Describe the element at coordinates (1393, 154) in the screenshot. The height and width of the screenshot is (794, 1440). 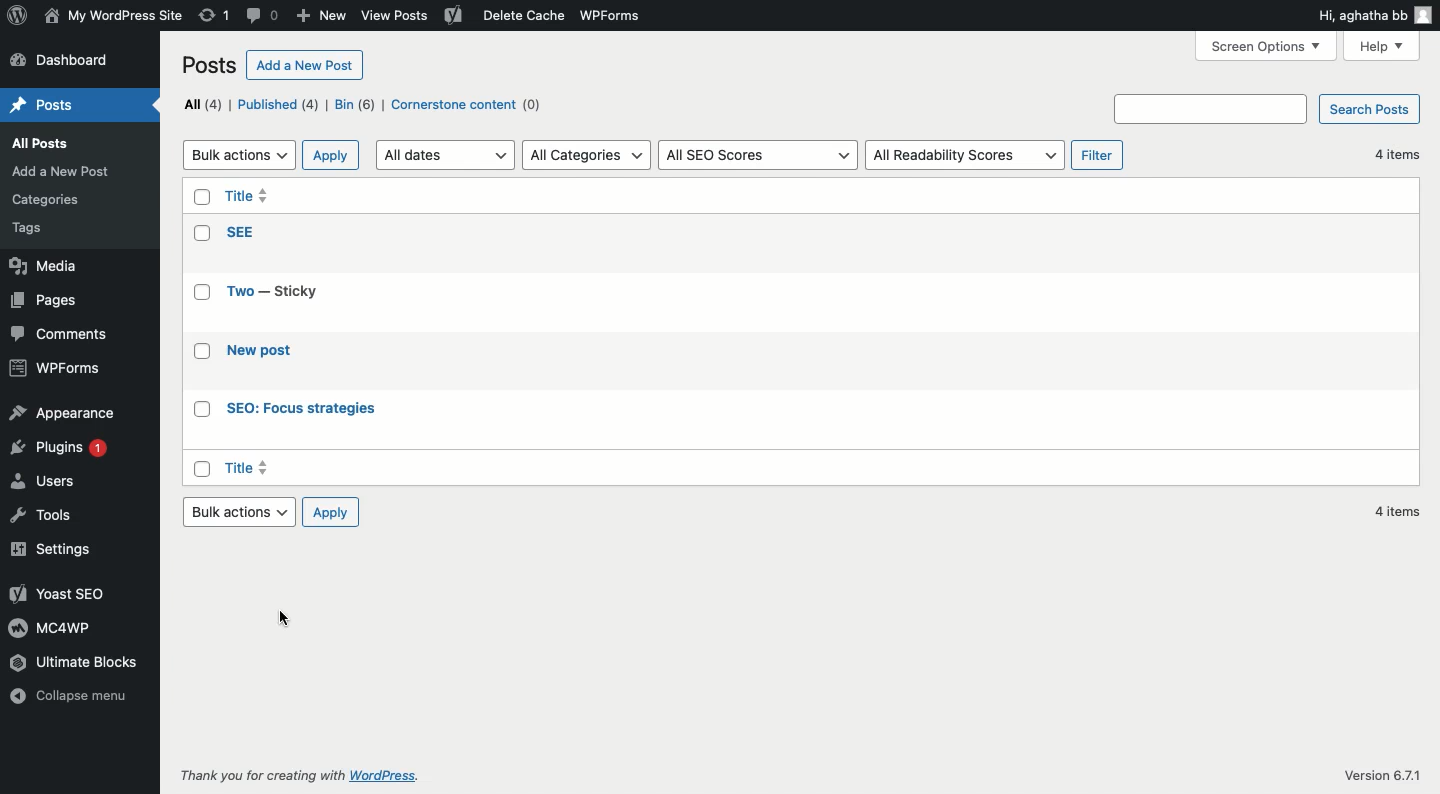
I see `4 items` at that location.